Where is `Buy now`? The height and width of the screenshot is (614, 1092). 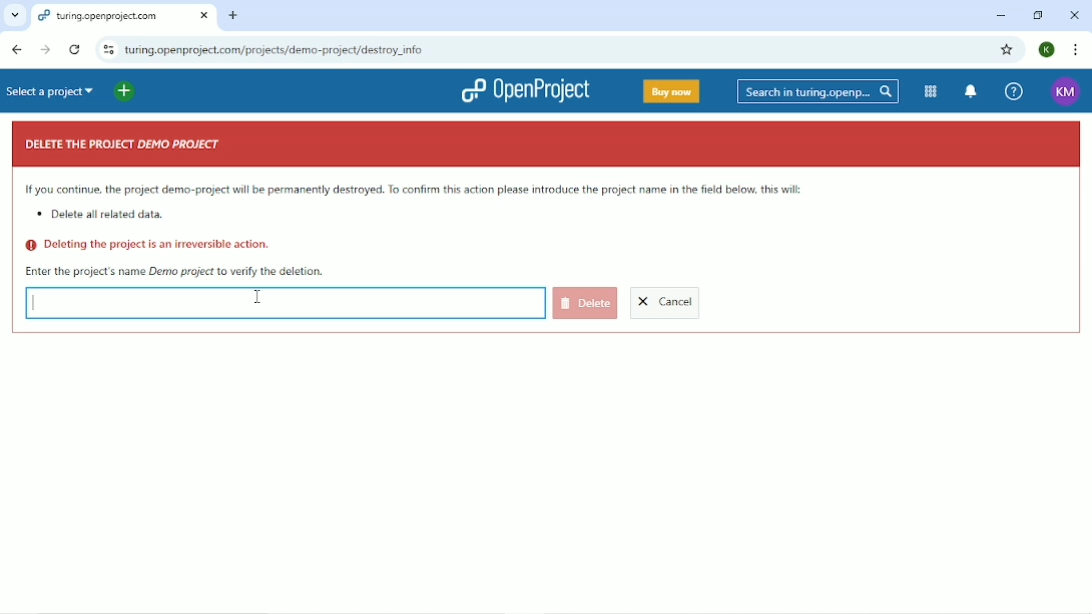 Buy now is located at coordinates (672, 91).